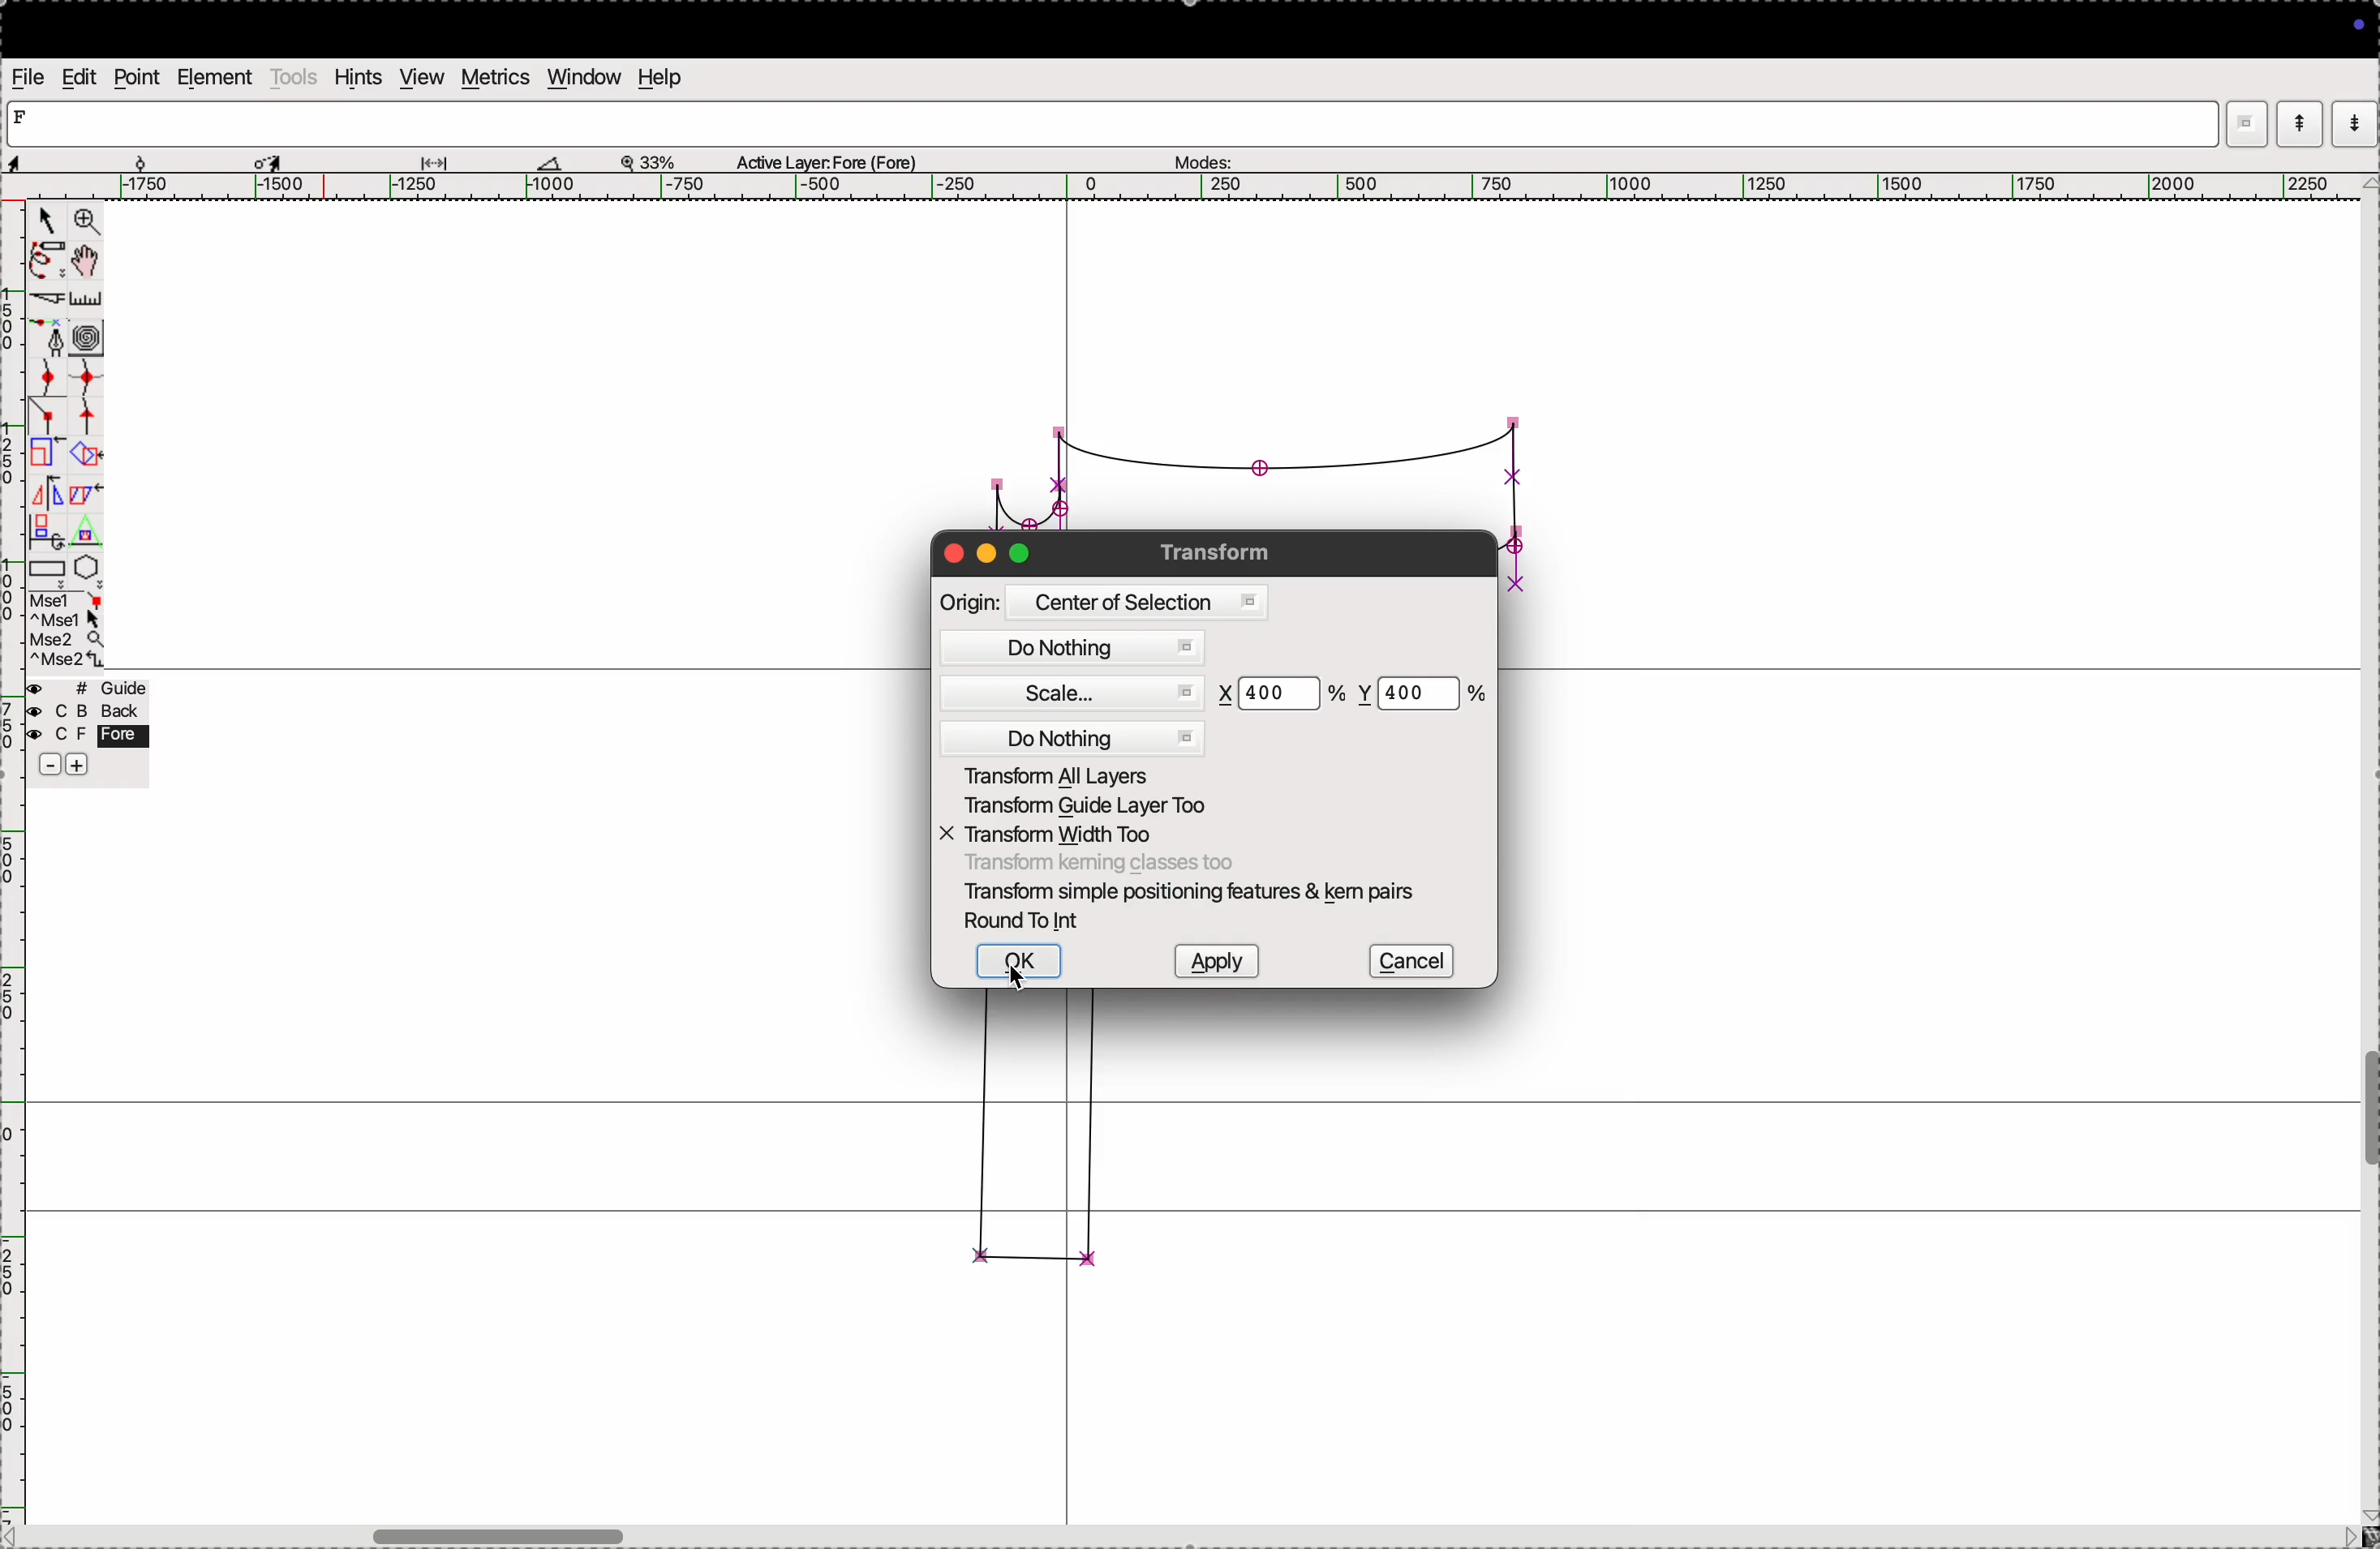 Image resolution: width=2380 pixels, height=1549 pixels. Describe the element at coordinates (1135, 602) in the screenshot. I see `centre of selsection` at that location.